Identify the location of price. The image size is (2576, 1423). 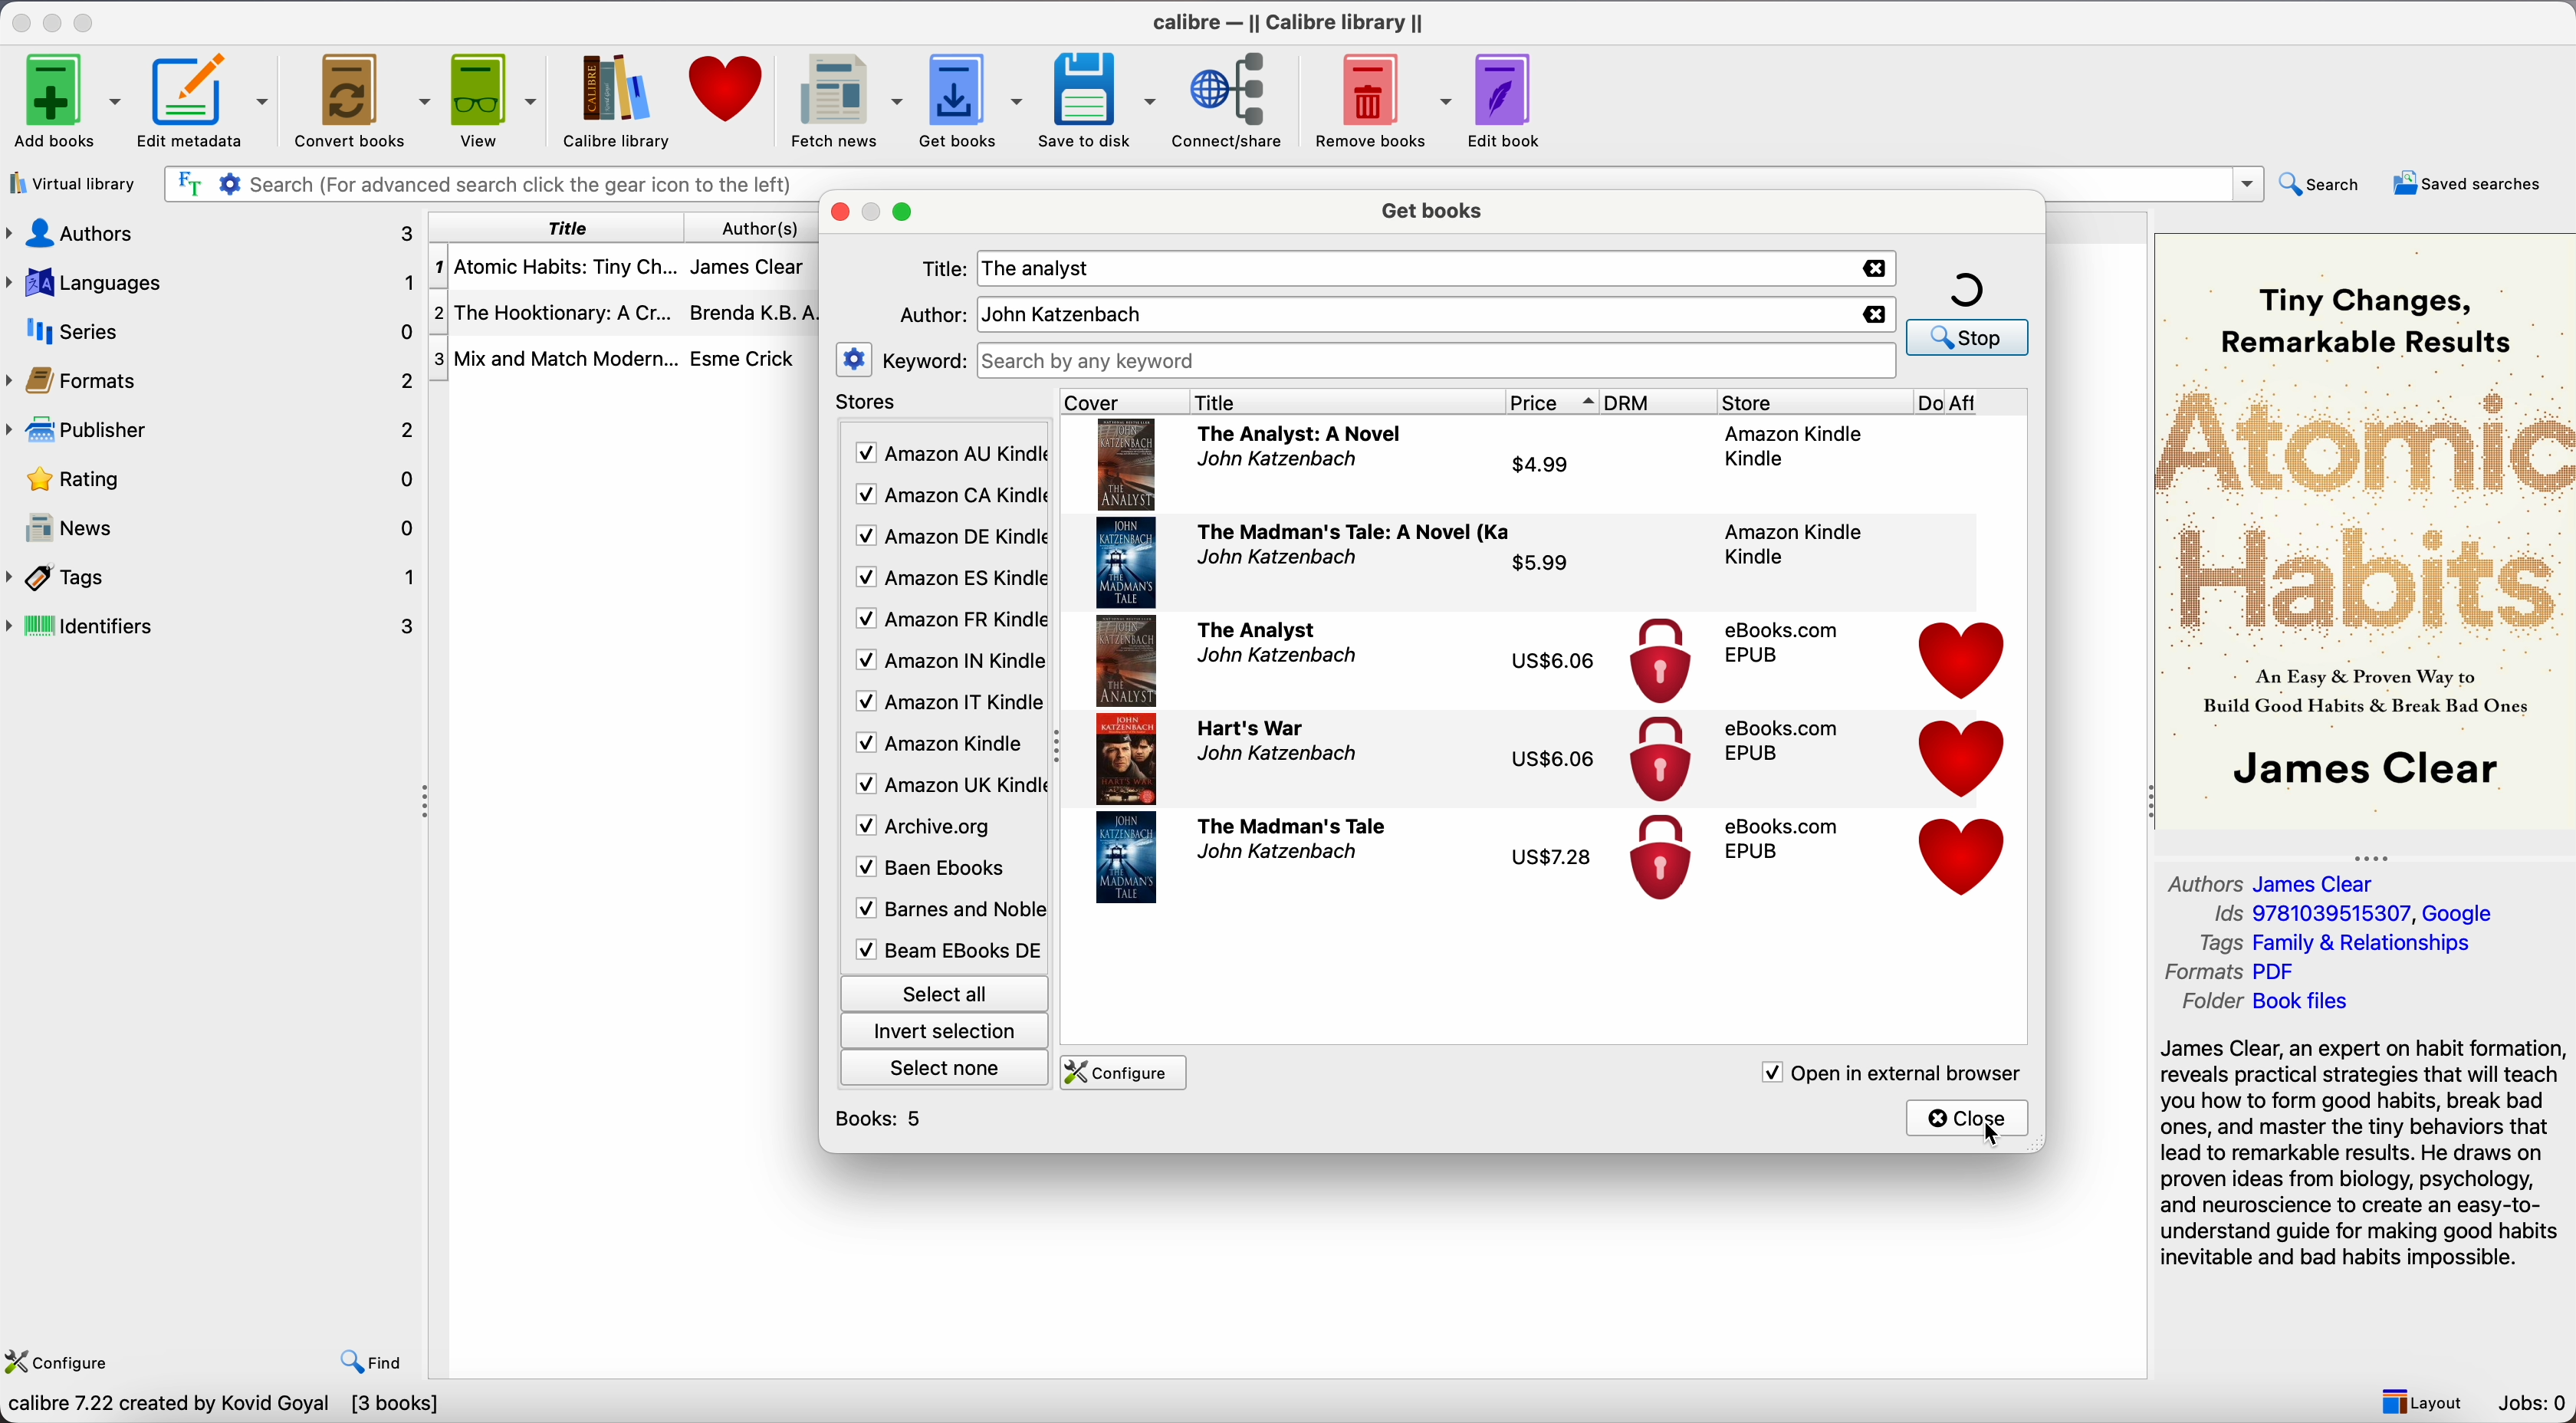
(1555, 403).